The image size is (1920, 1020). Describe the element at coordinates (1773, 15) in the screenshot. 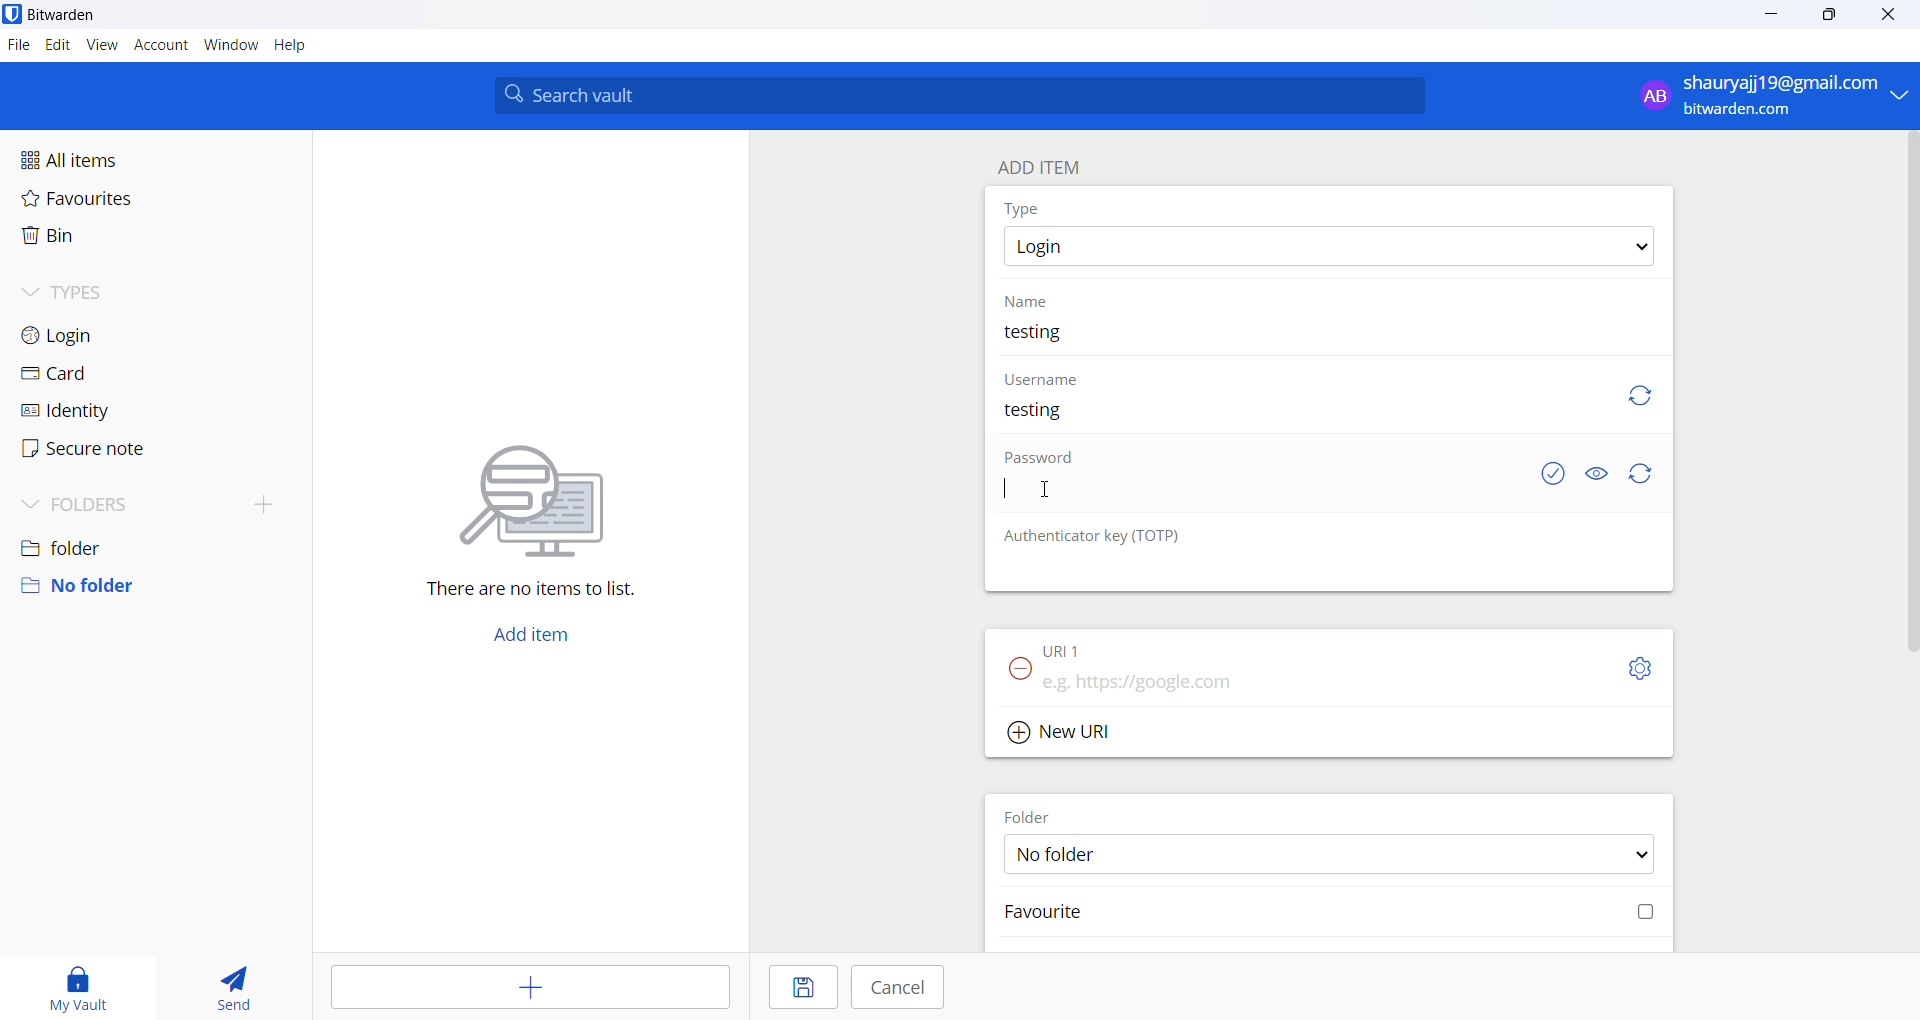

I see `minimize` at that location.